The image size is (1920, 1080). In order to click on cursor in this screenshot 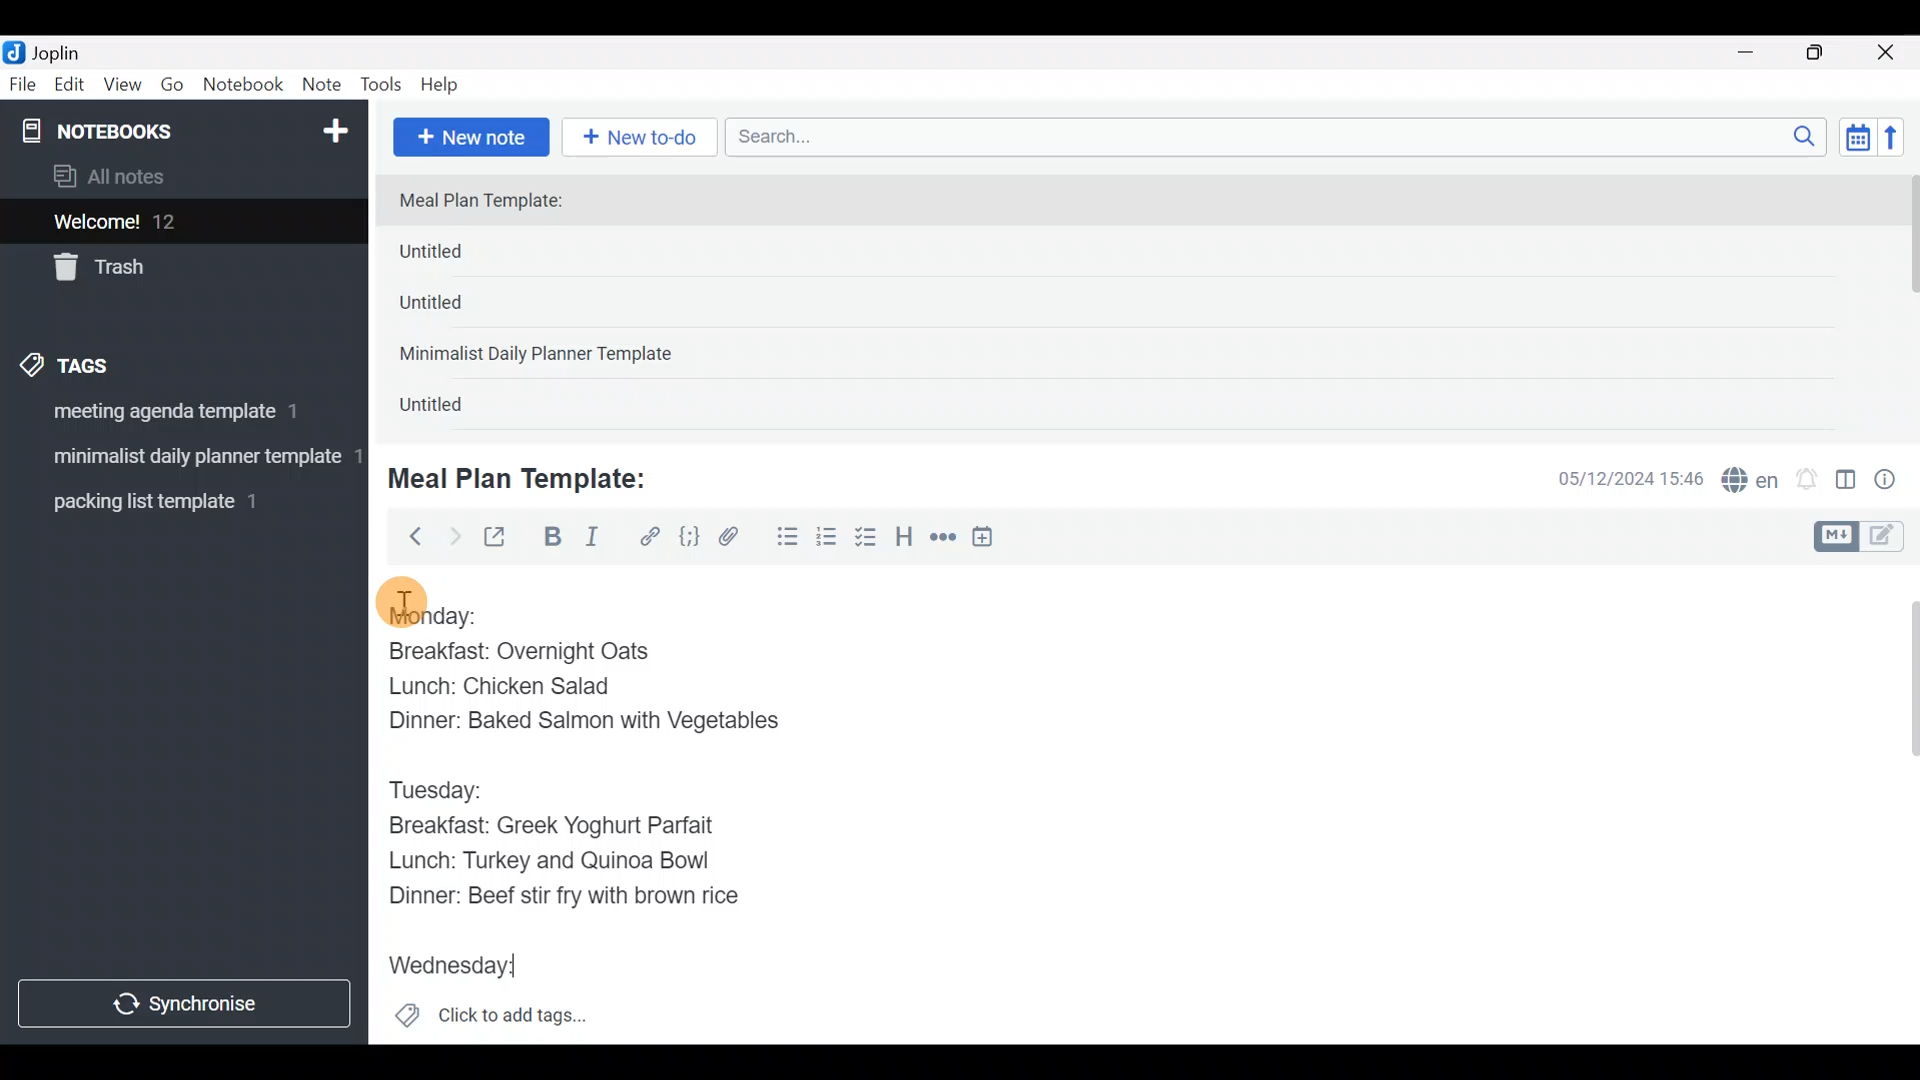, I will do `click(400, 601)`.